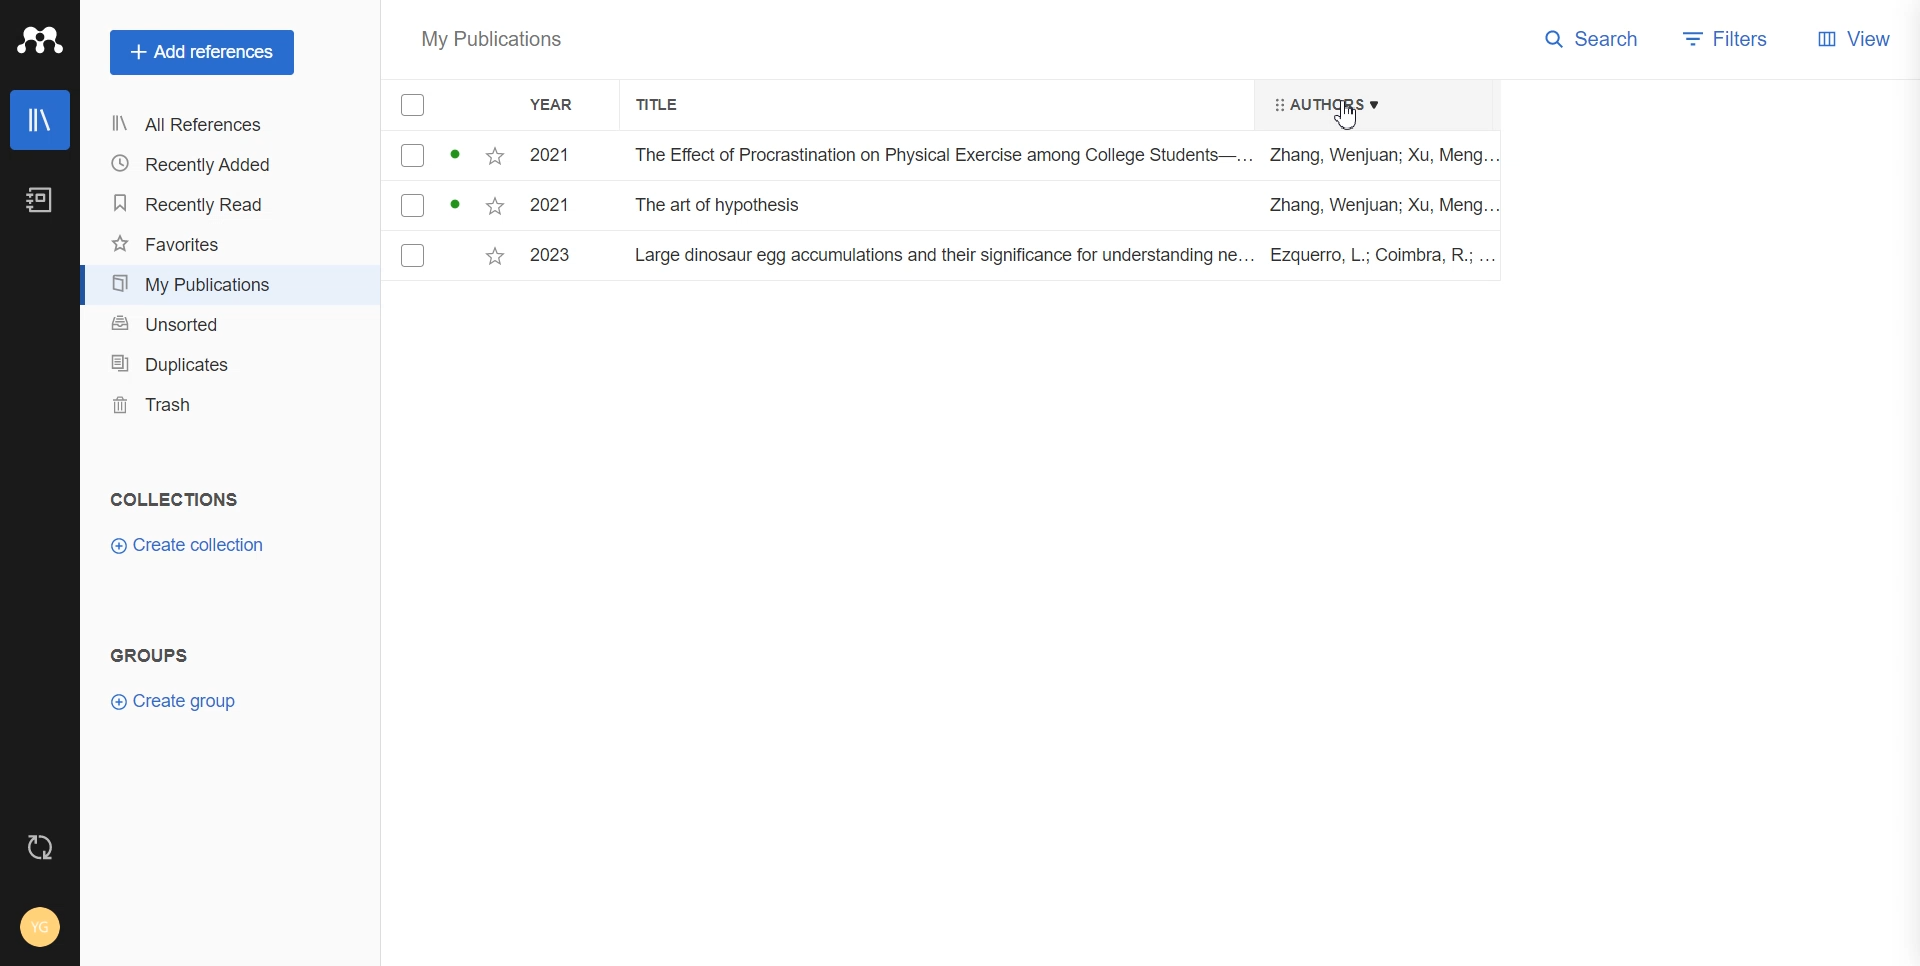 Image resolution: width=1920 pixels, height=966 pixels. I want to click on Trash, so click(227, 404).